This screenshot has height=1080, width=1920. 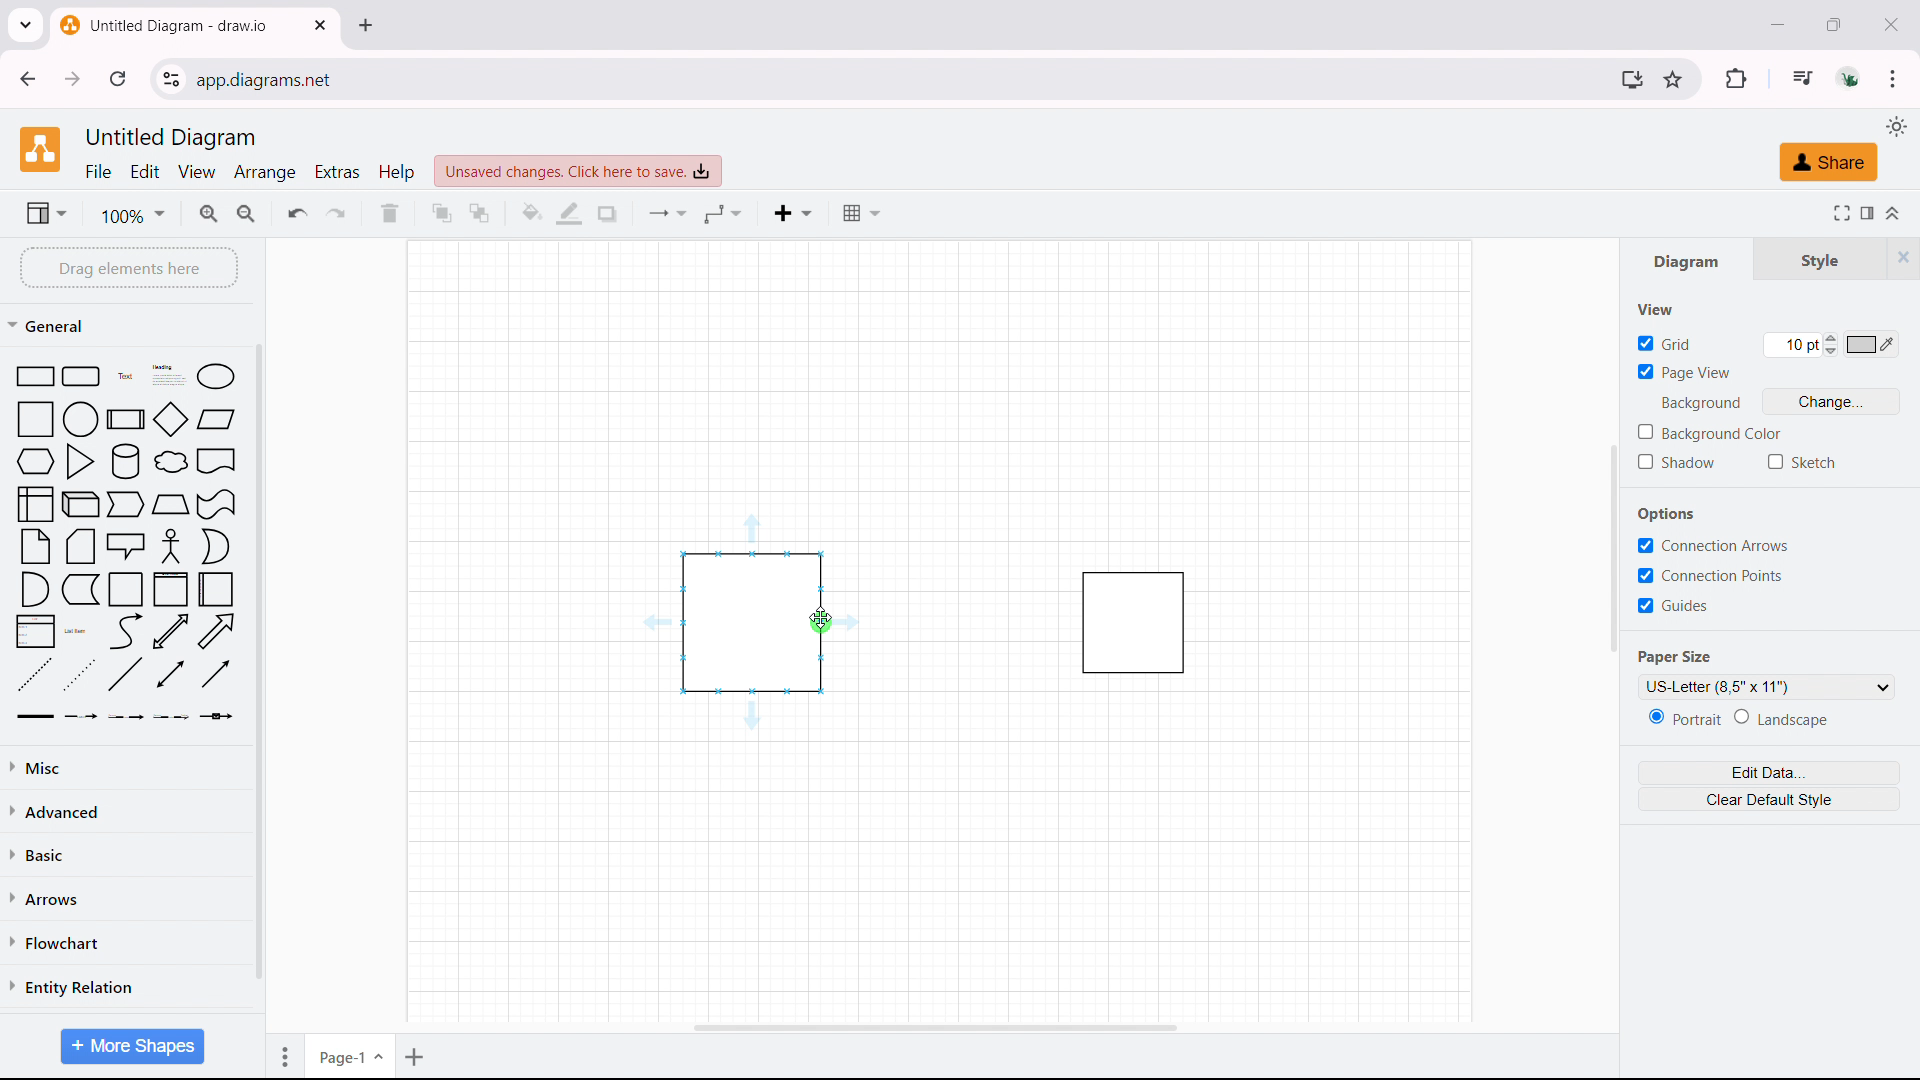 What do you see at coordinates (130, 1046) in the screenshot?
I see `more shapes` at bounding box center [130, 1046].